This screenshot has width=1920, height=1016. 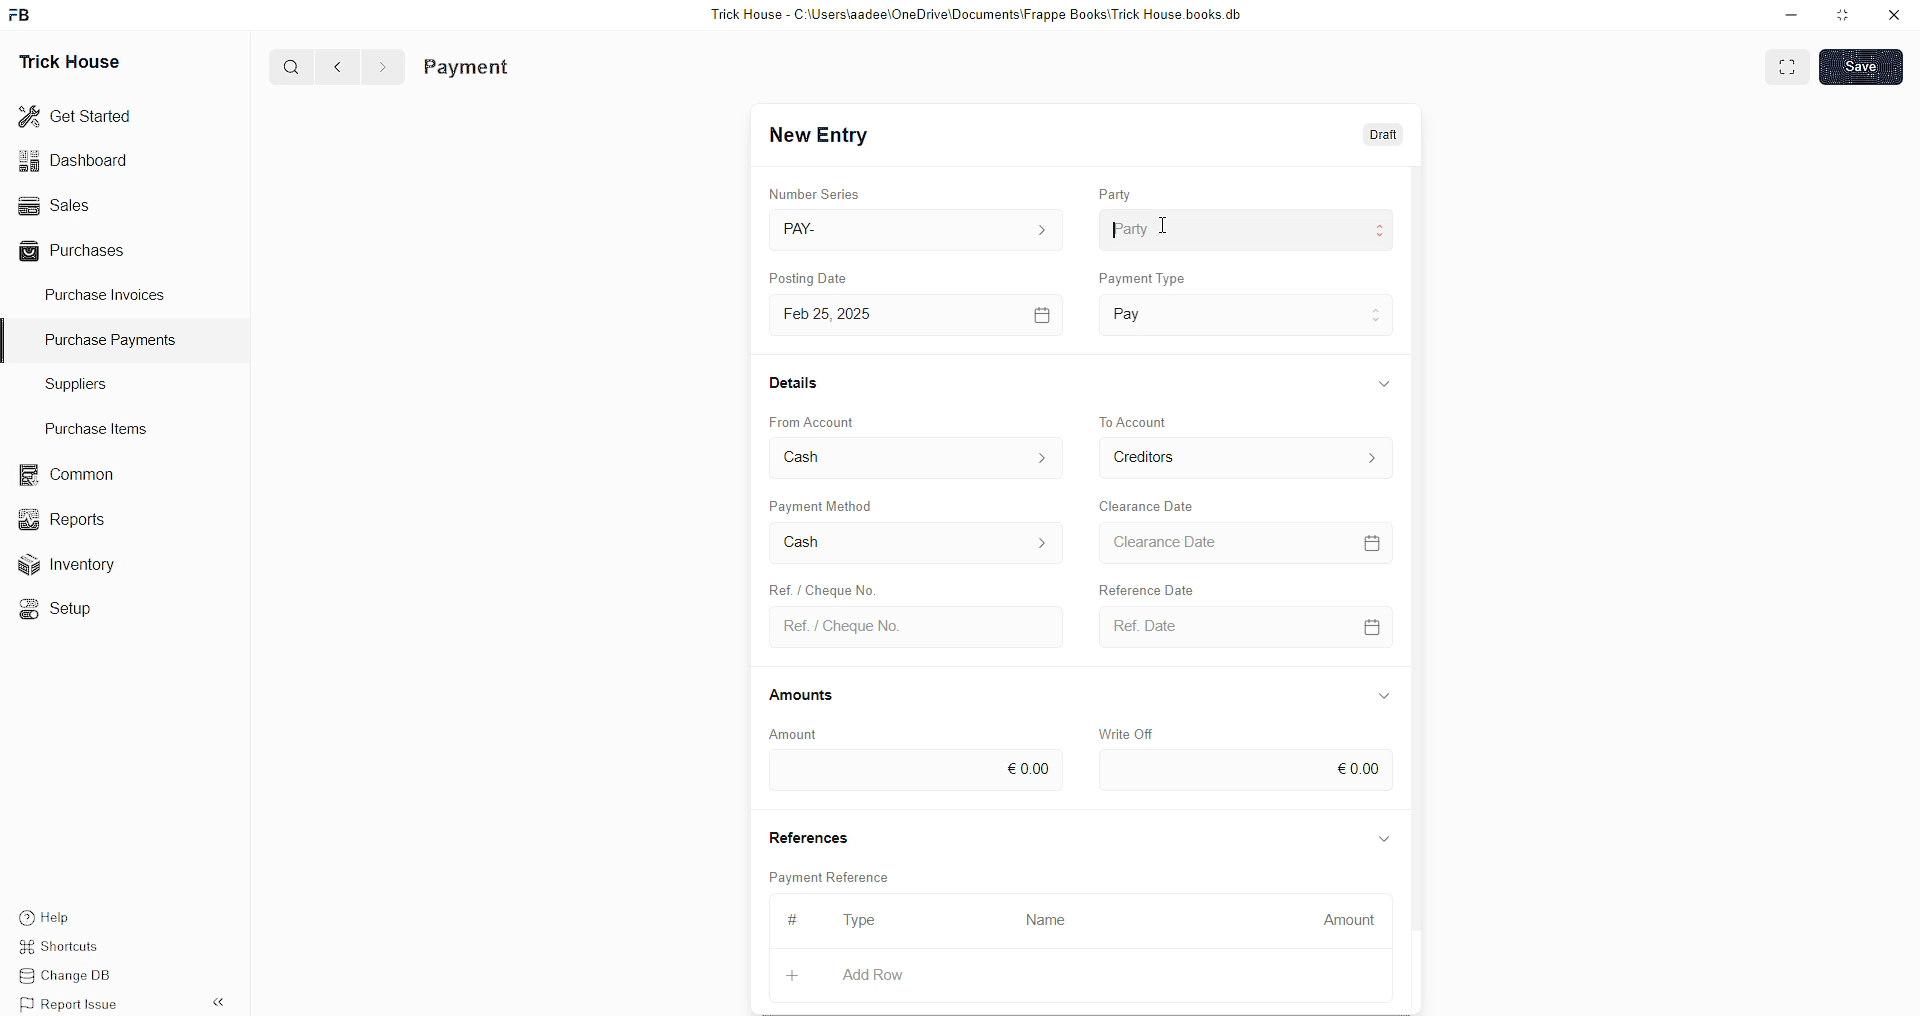 What do you see at coordinates (980, 15) in the screenshot?
I see `Trick House - C:\Users\aadee\OneDrive\Documents\Frappe Books\Trick House books.db` at bounding box center [980, 15].